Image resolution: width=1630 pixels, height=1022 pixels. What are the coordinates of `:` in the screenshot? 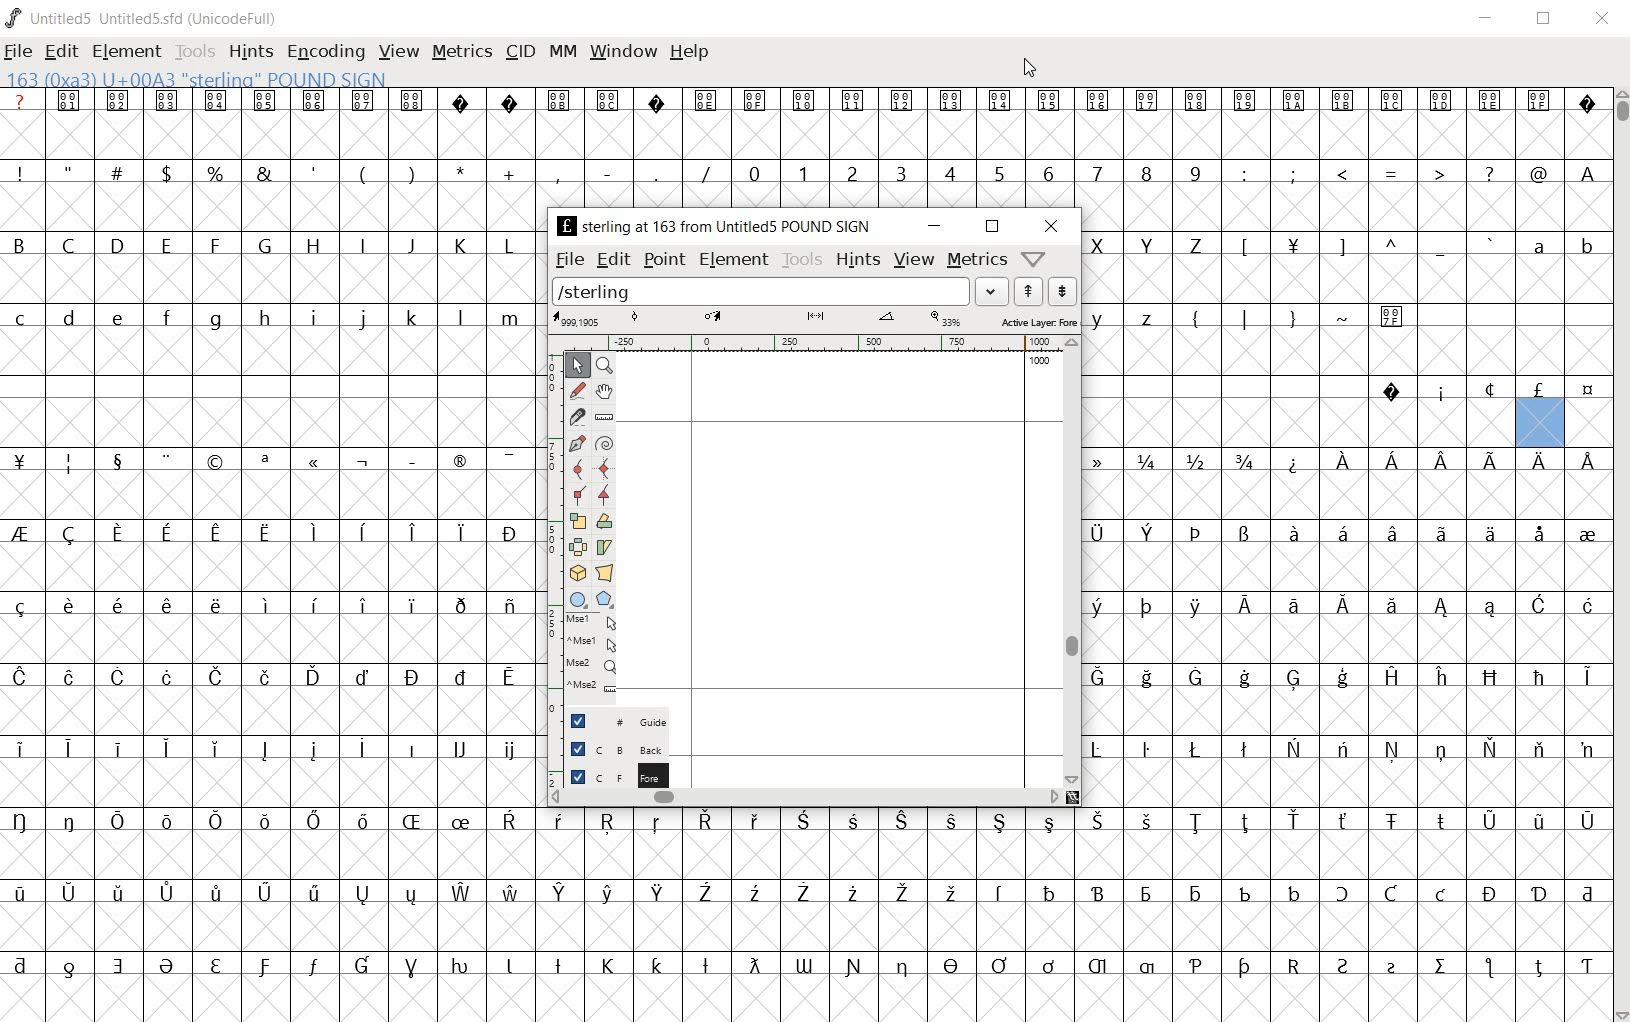 It's located at (1242, 172).